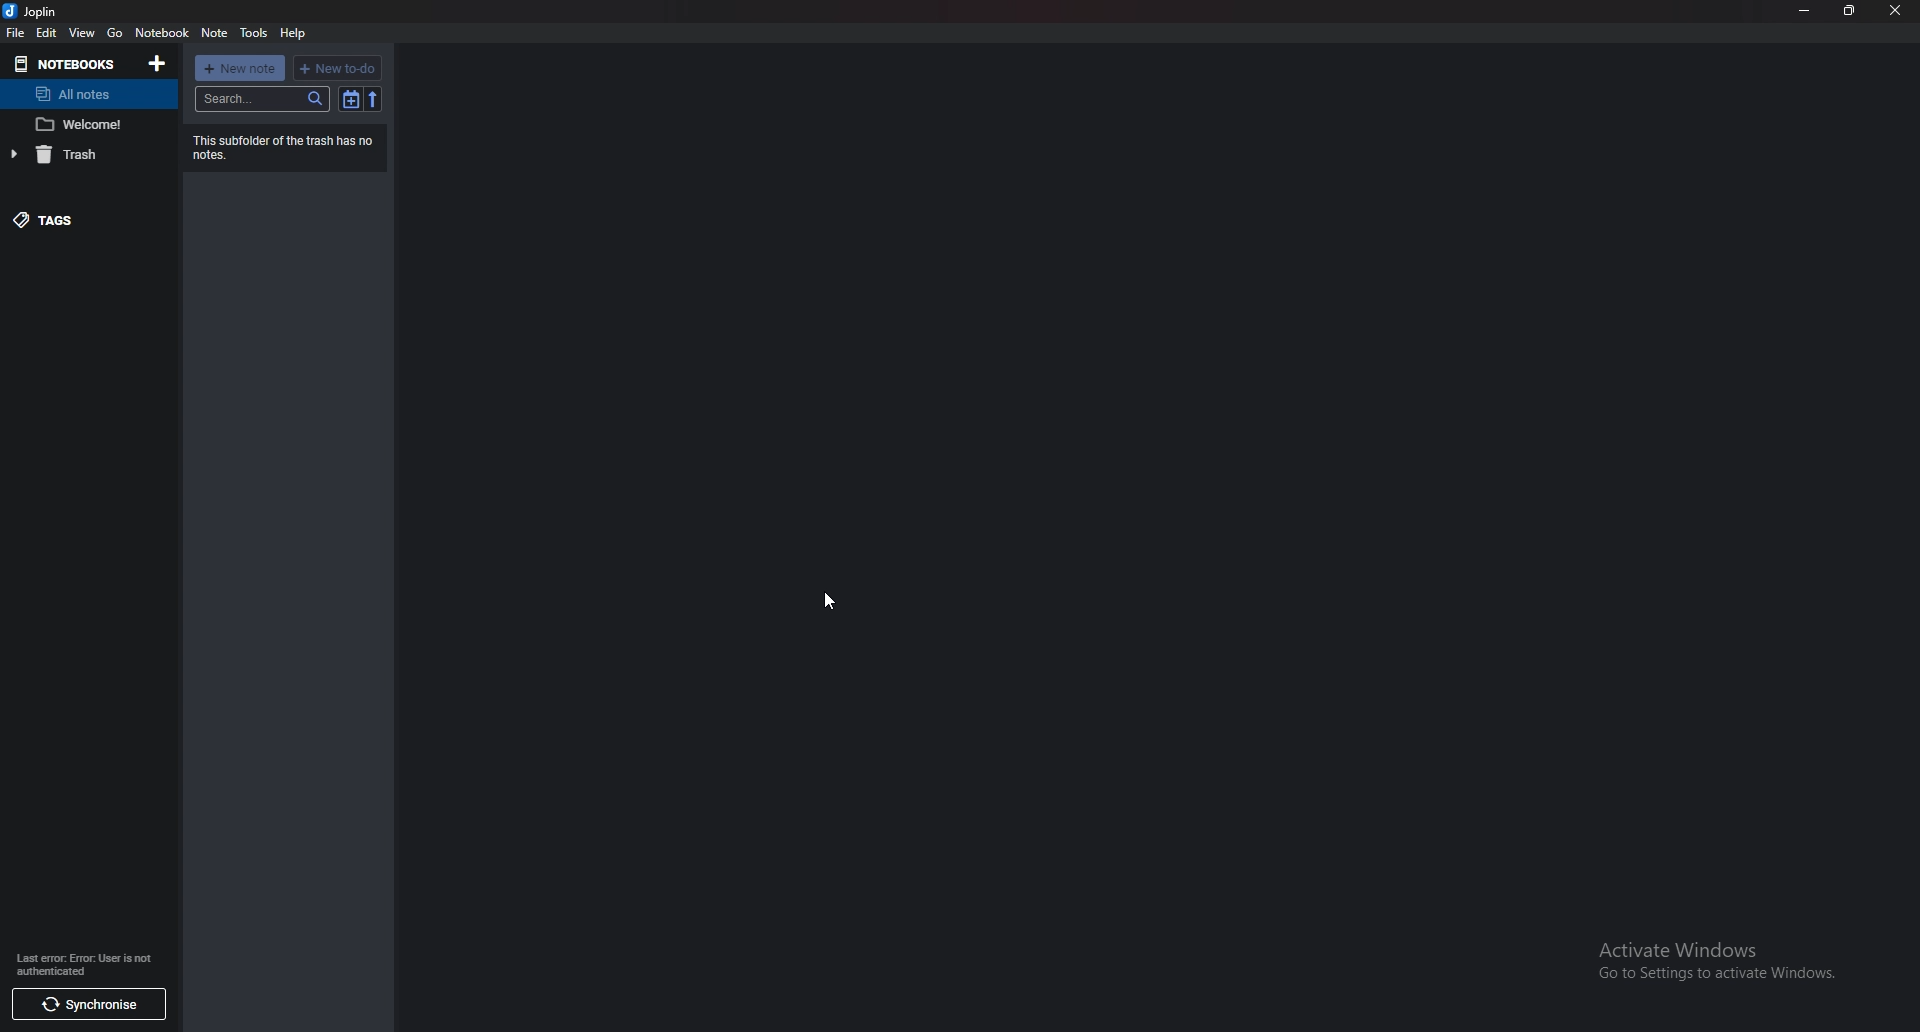 This screenshot has width=1920, height=1032. What do you see at coordinates (239, 69) in the screenshot?
I see `new note` at bounding box center [239, 69].